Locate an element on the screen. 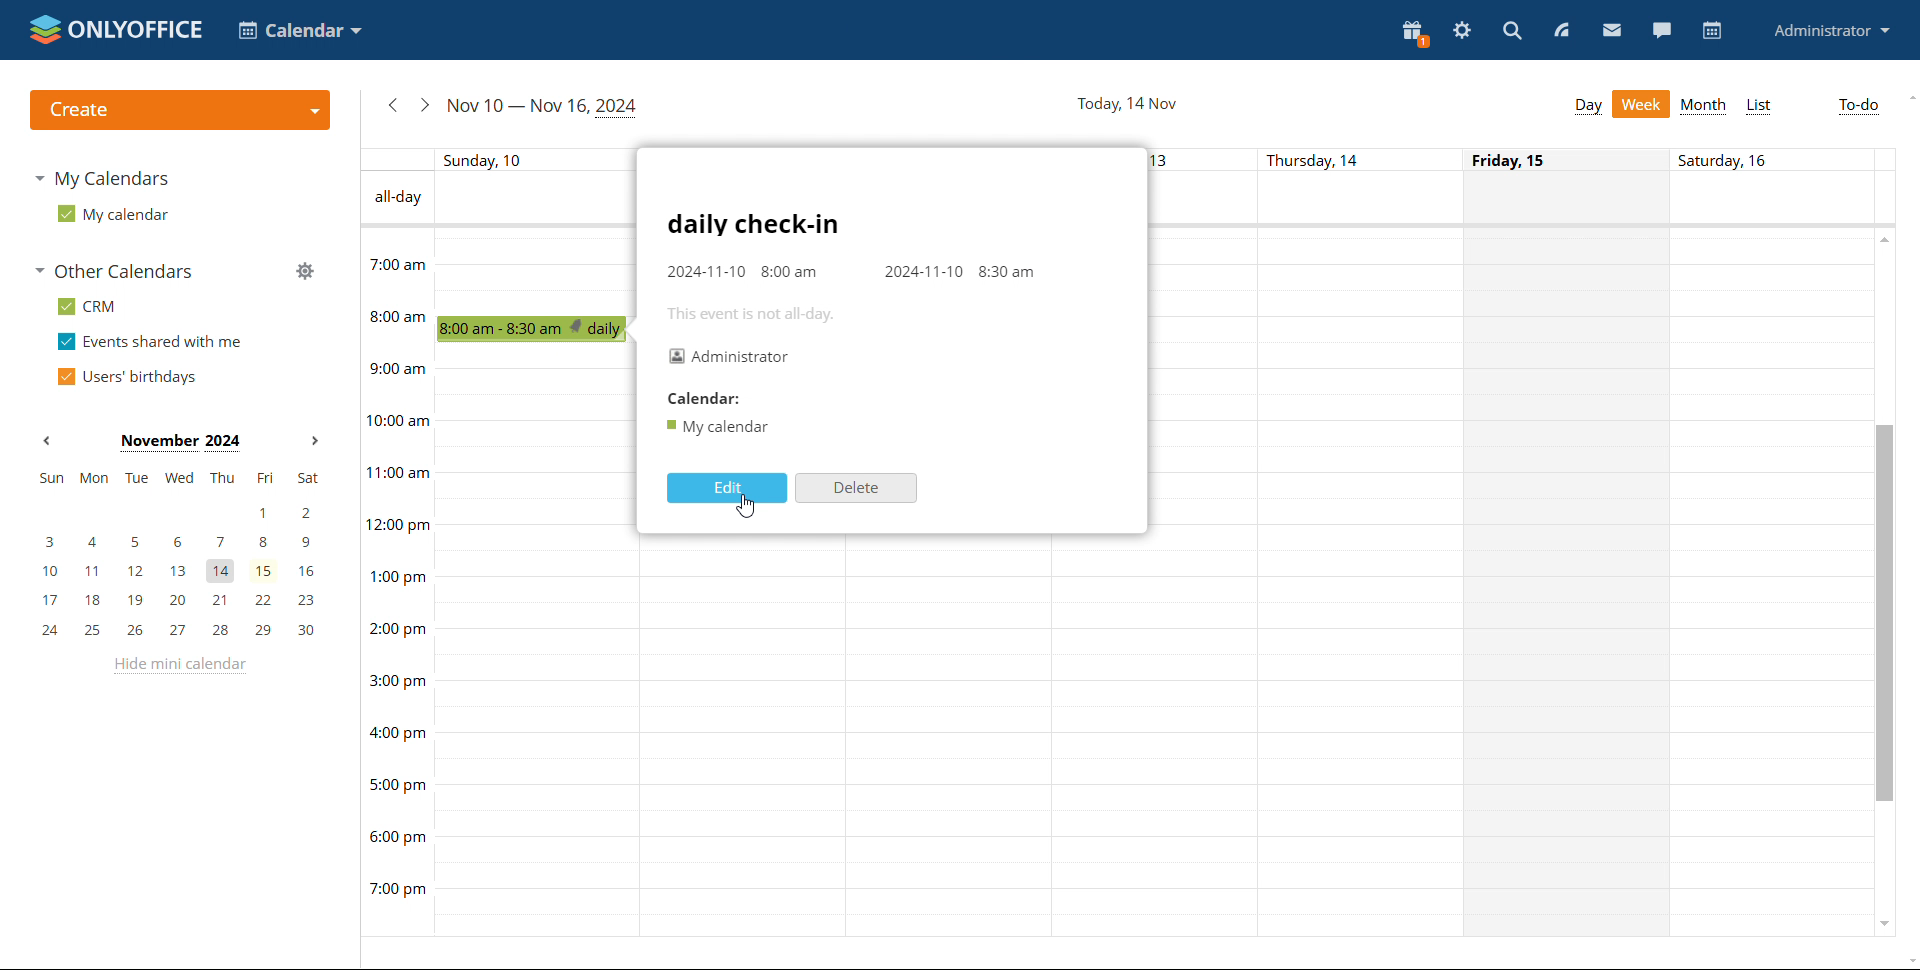  calendar: is located at coordinates (707, 397).